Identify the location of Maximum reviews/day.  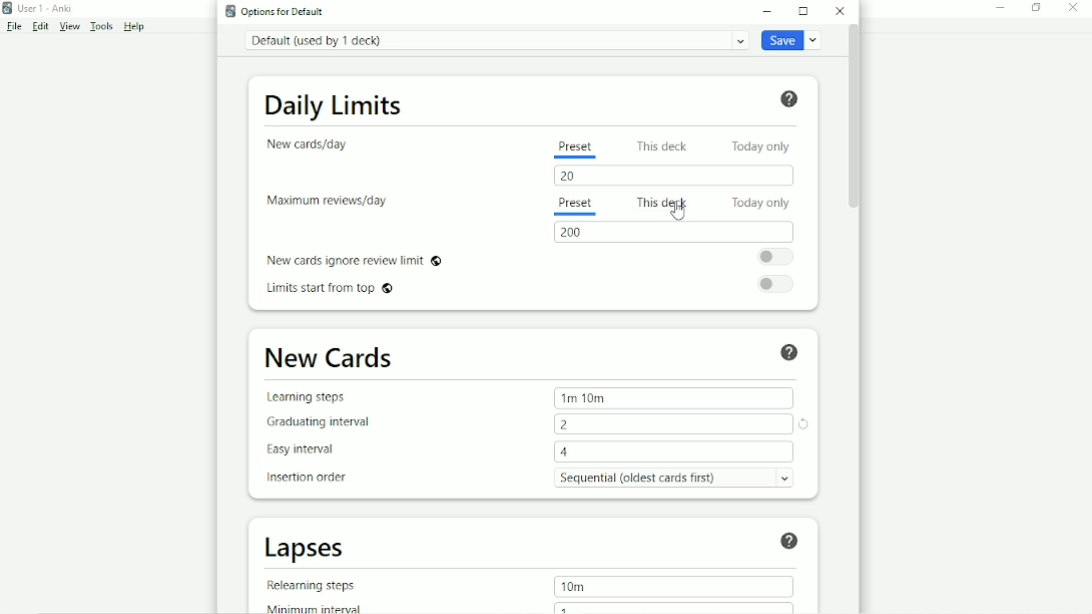
(327, 201).